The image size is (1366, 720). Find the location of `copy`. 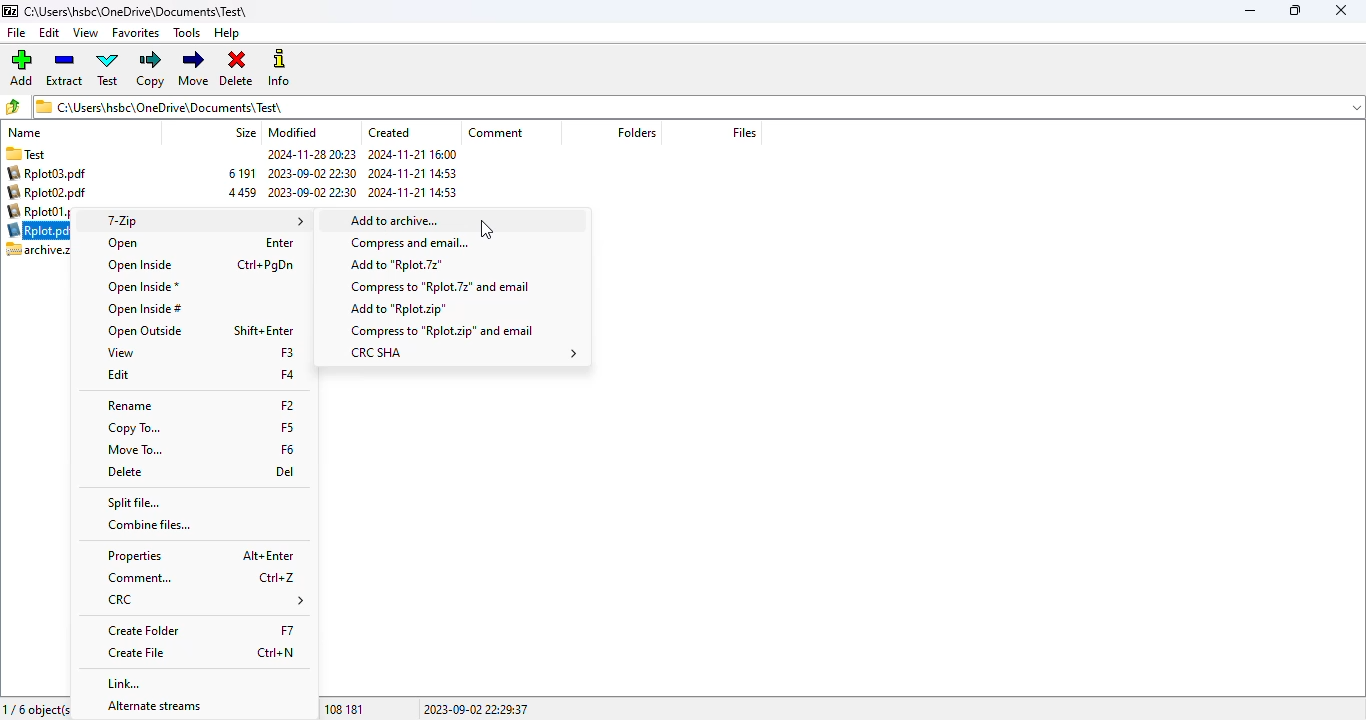

copy is located at coordinates (151, 70).